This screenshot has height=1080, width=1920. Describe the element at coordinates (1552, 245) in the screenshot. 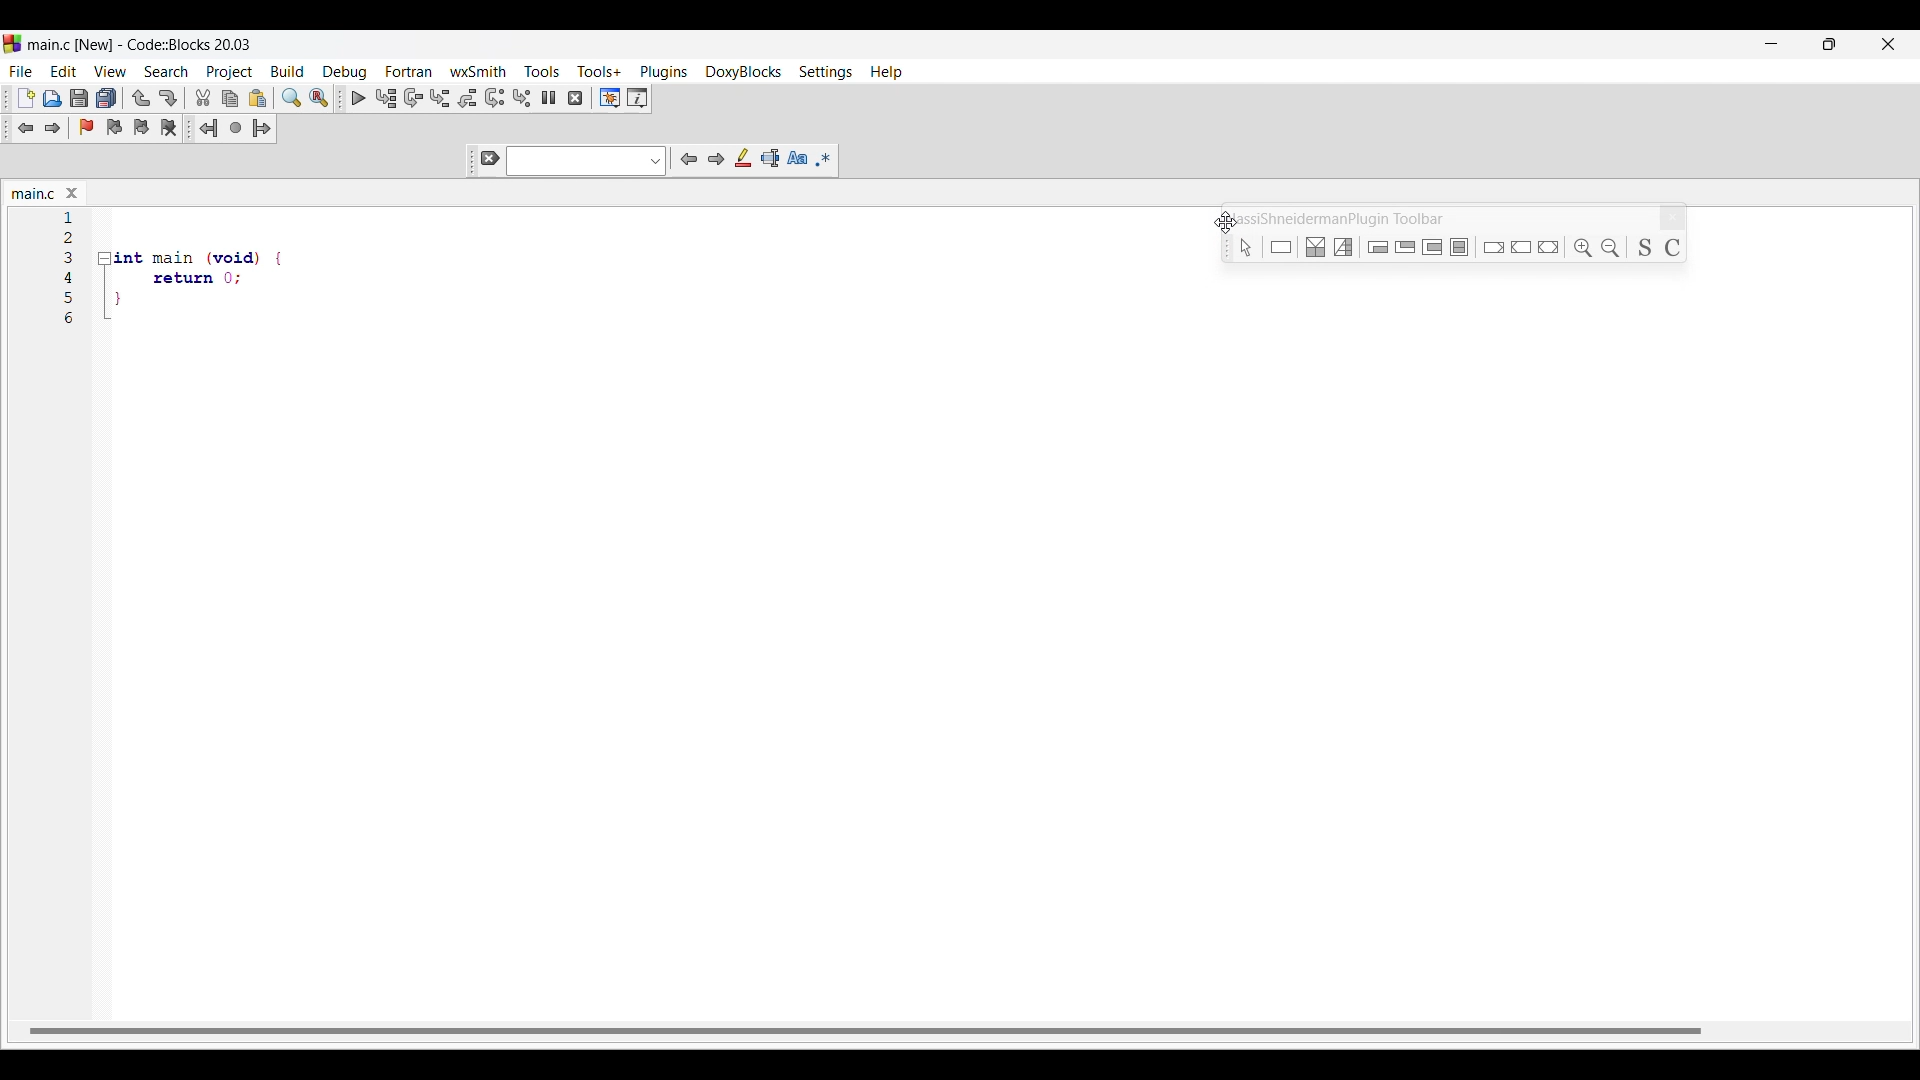

I see `` at that location.